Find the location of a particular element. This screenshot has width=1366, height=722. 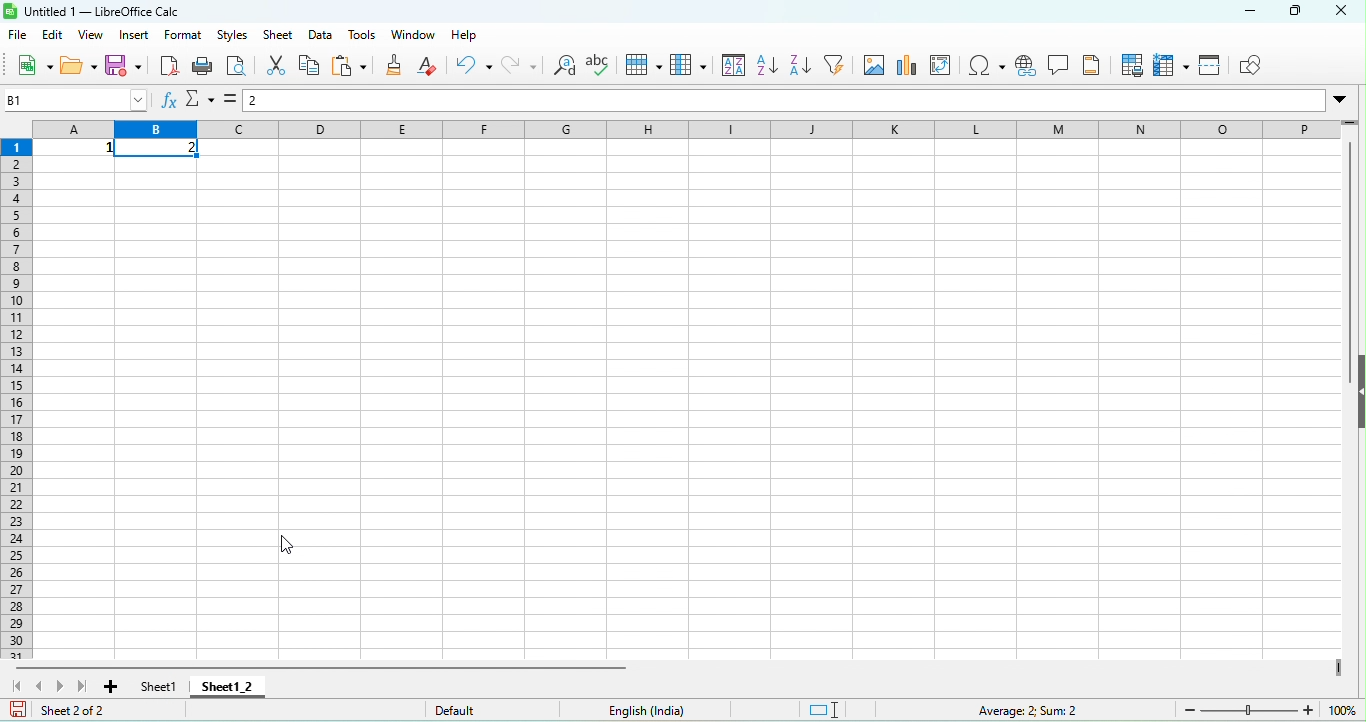

view is located at coordinates (94, 36).